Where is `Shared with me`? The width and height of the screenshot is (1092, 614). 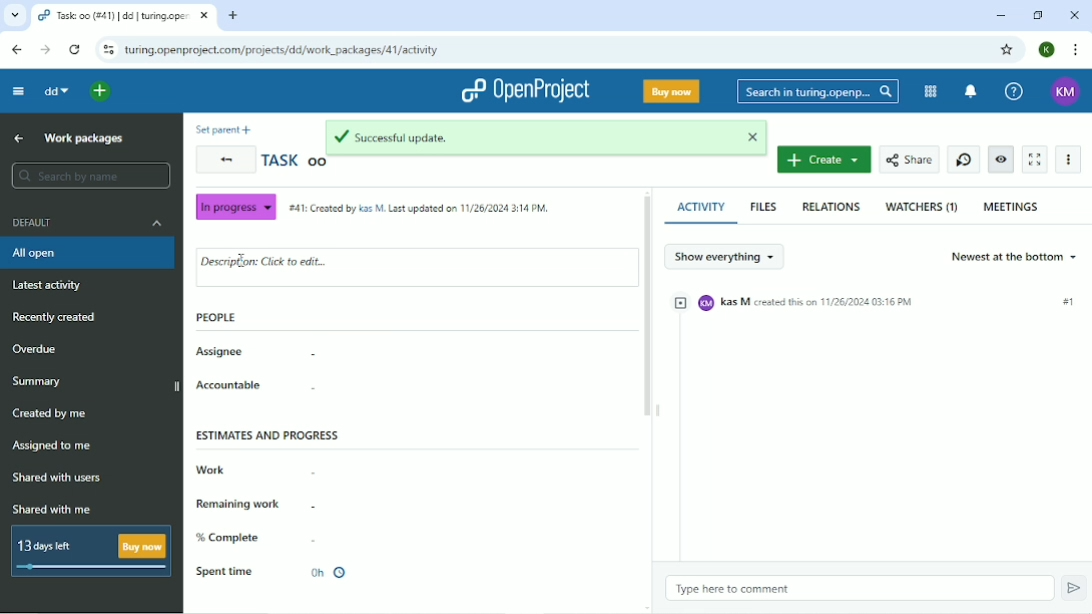 Shared with me is located at coordinates (55, 510).